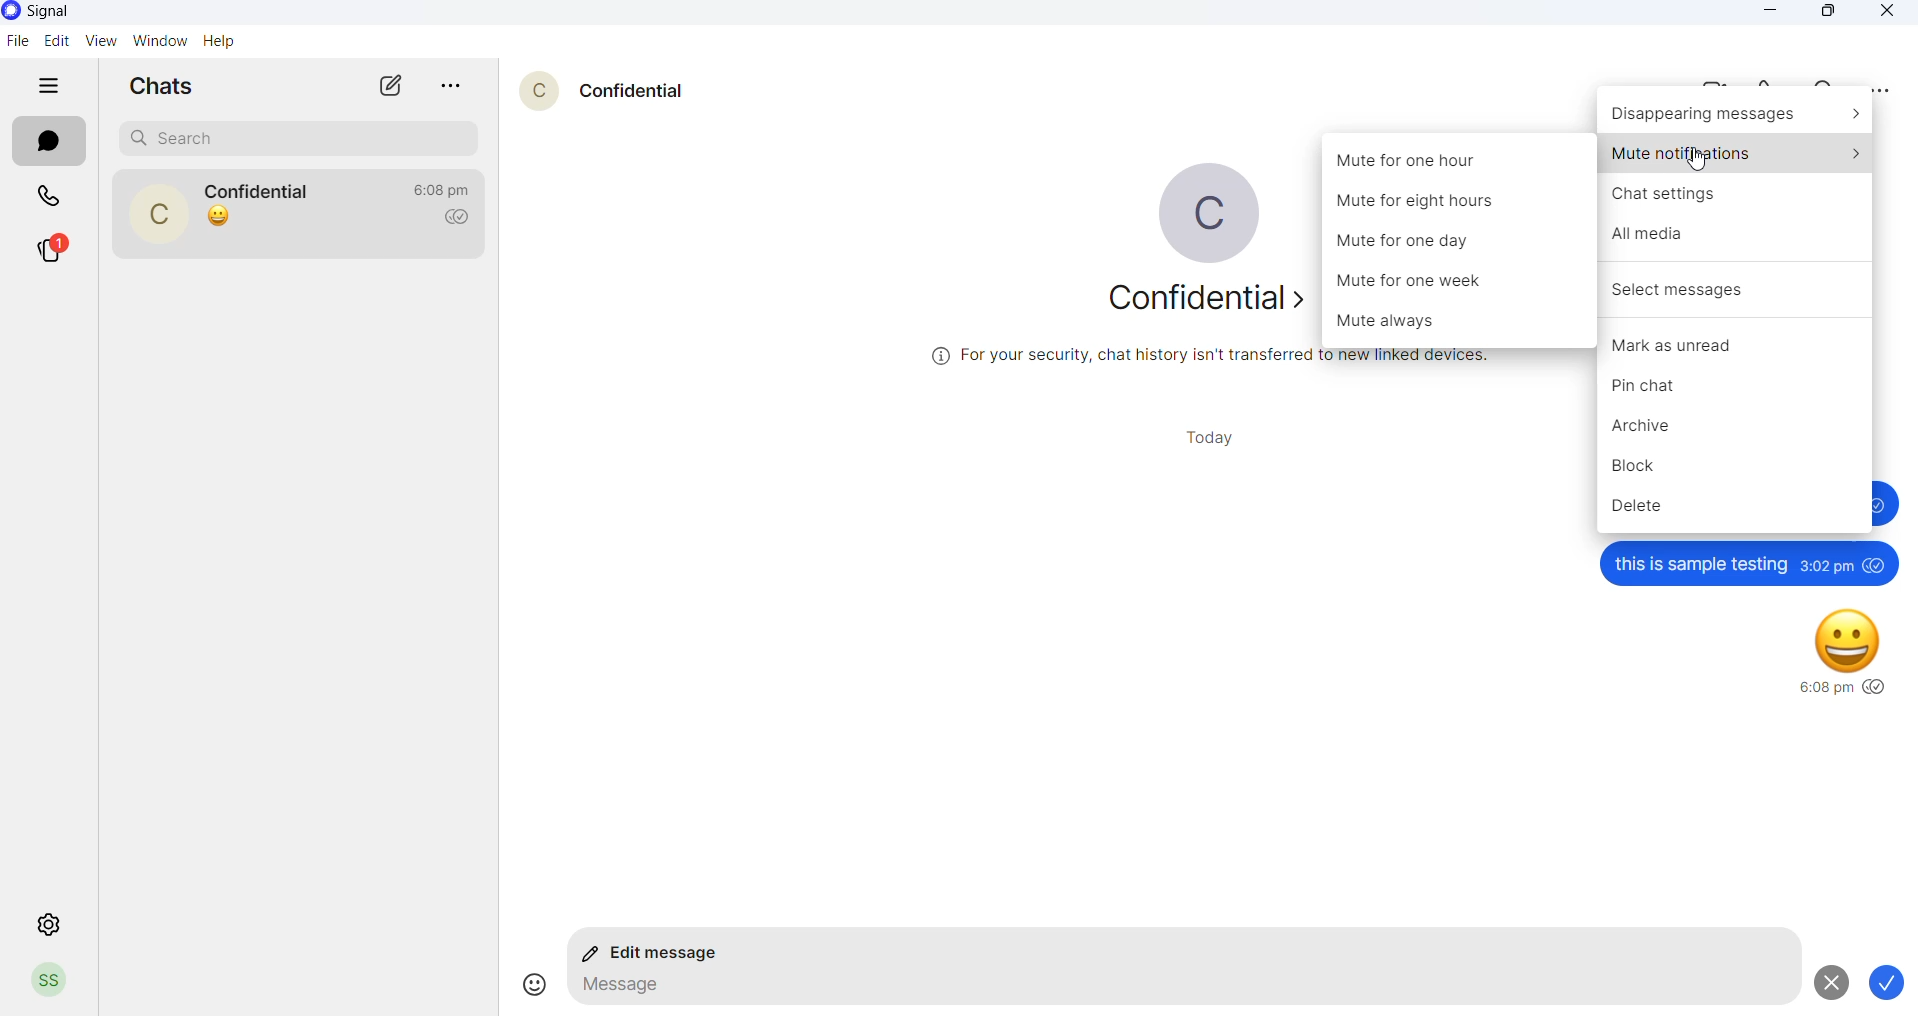 This screenshot has width=1918, height=1016. Describe the element at coordinates (1825, 565) in the screenshot. I see `3:02 pm` at that location.